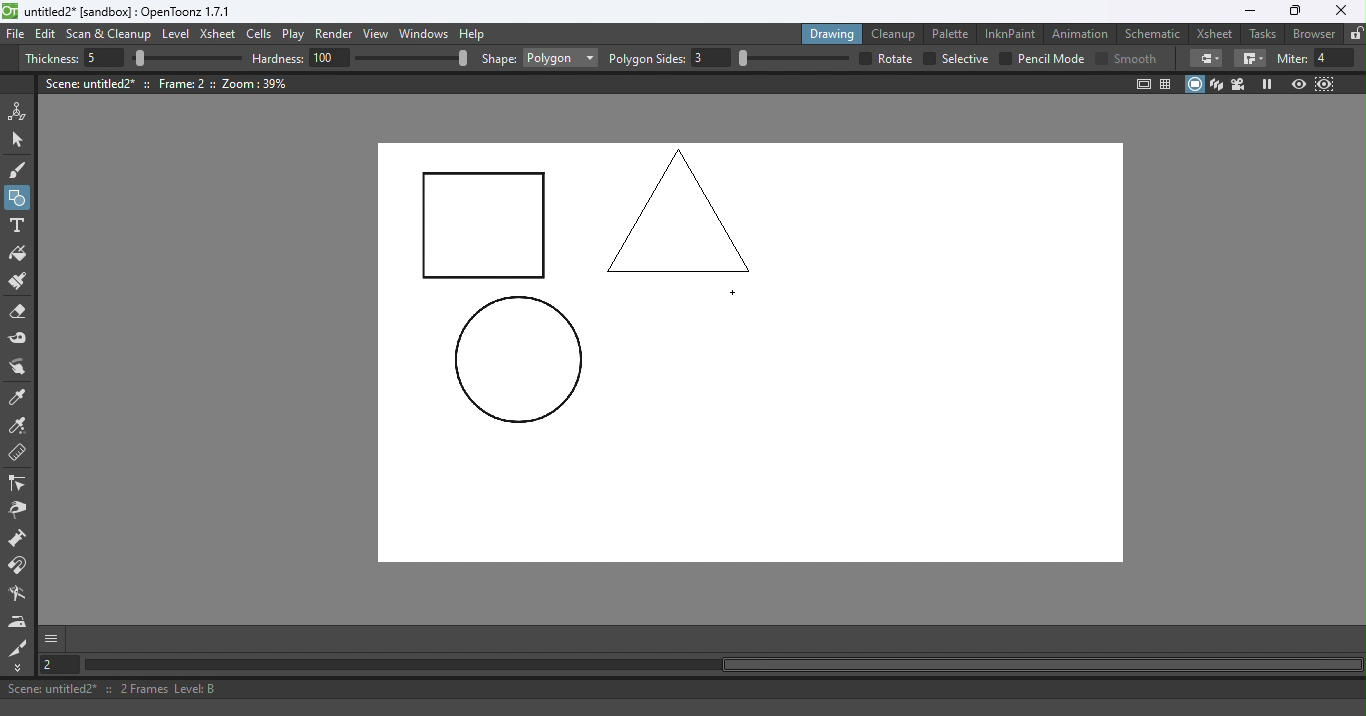 This screenshot has width=1366, height=716. Describe the element at coordinates (953, 33) in the screenshot. I see `Palette` at that location.